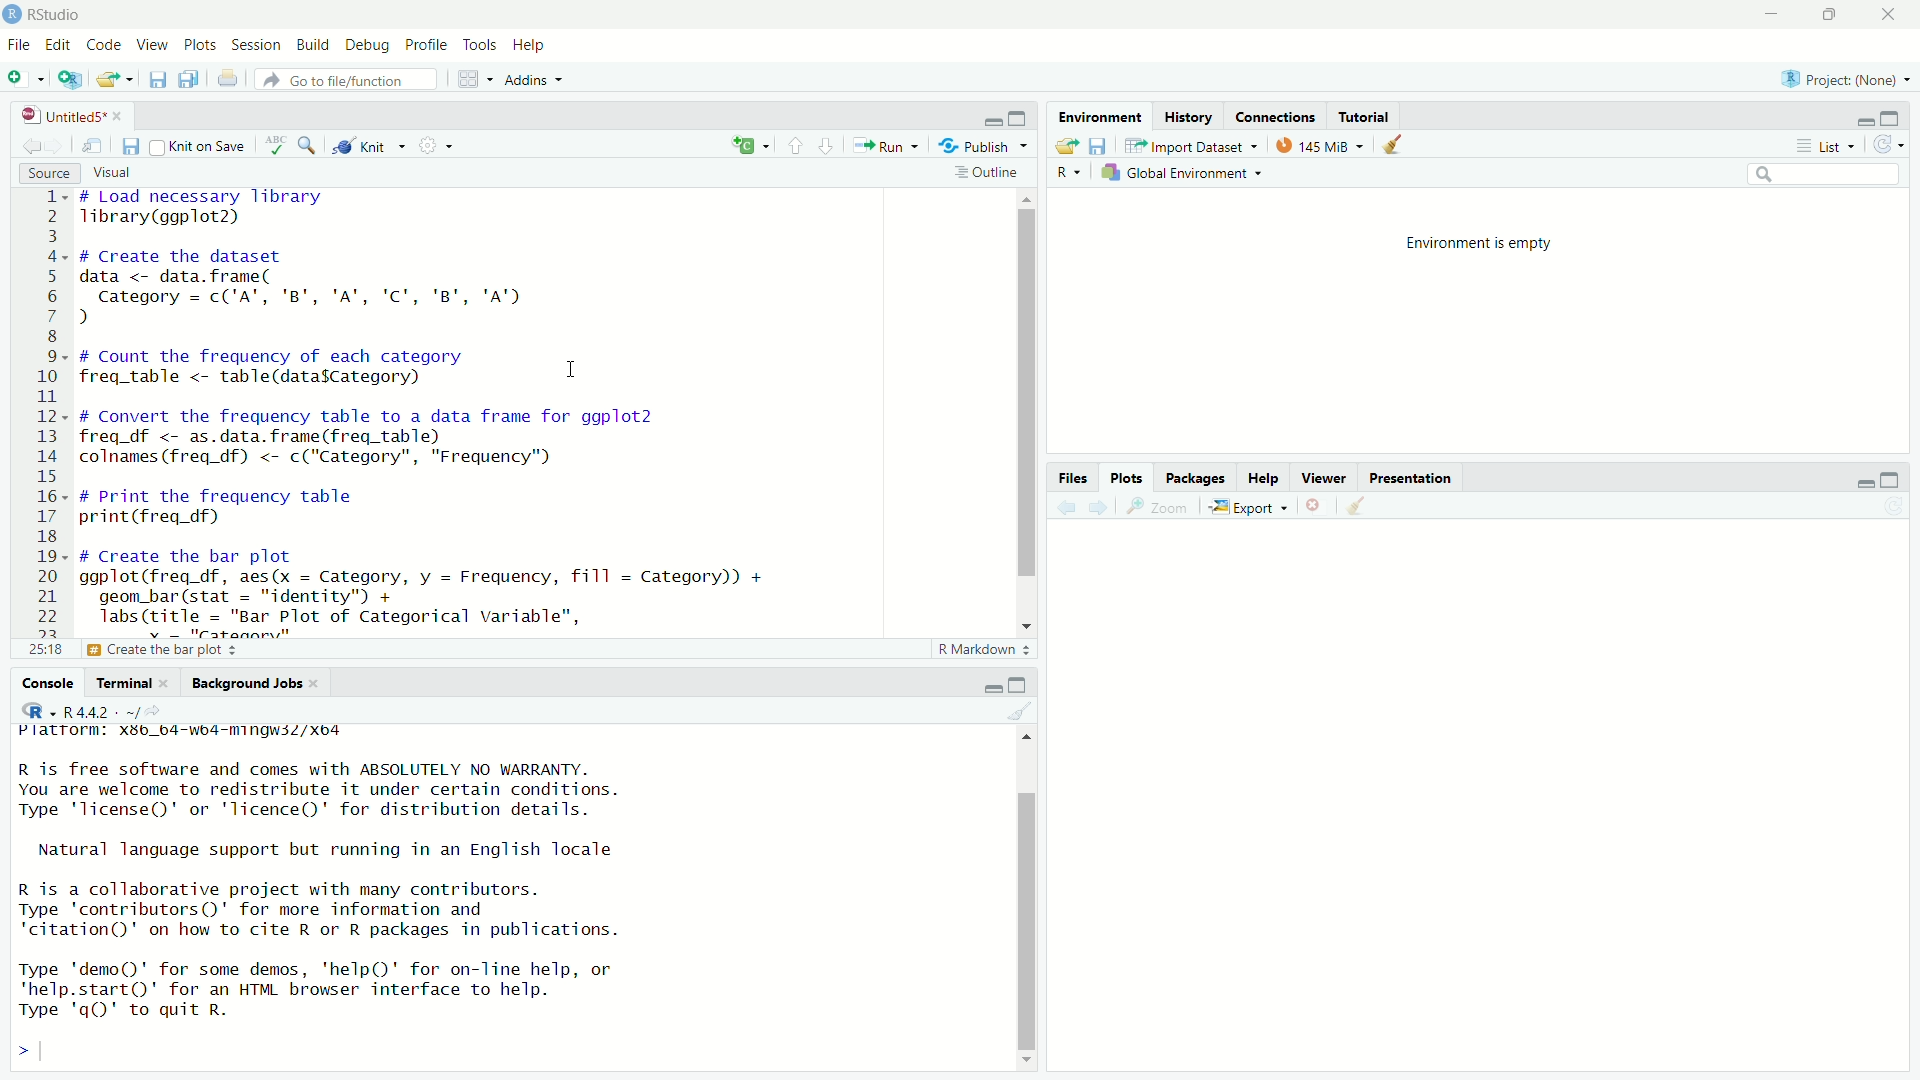  What do you see at coordinates (367, 48) in the screenshot?
I see `debug` at bounding box center [367, 48].